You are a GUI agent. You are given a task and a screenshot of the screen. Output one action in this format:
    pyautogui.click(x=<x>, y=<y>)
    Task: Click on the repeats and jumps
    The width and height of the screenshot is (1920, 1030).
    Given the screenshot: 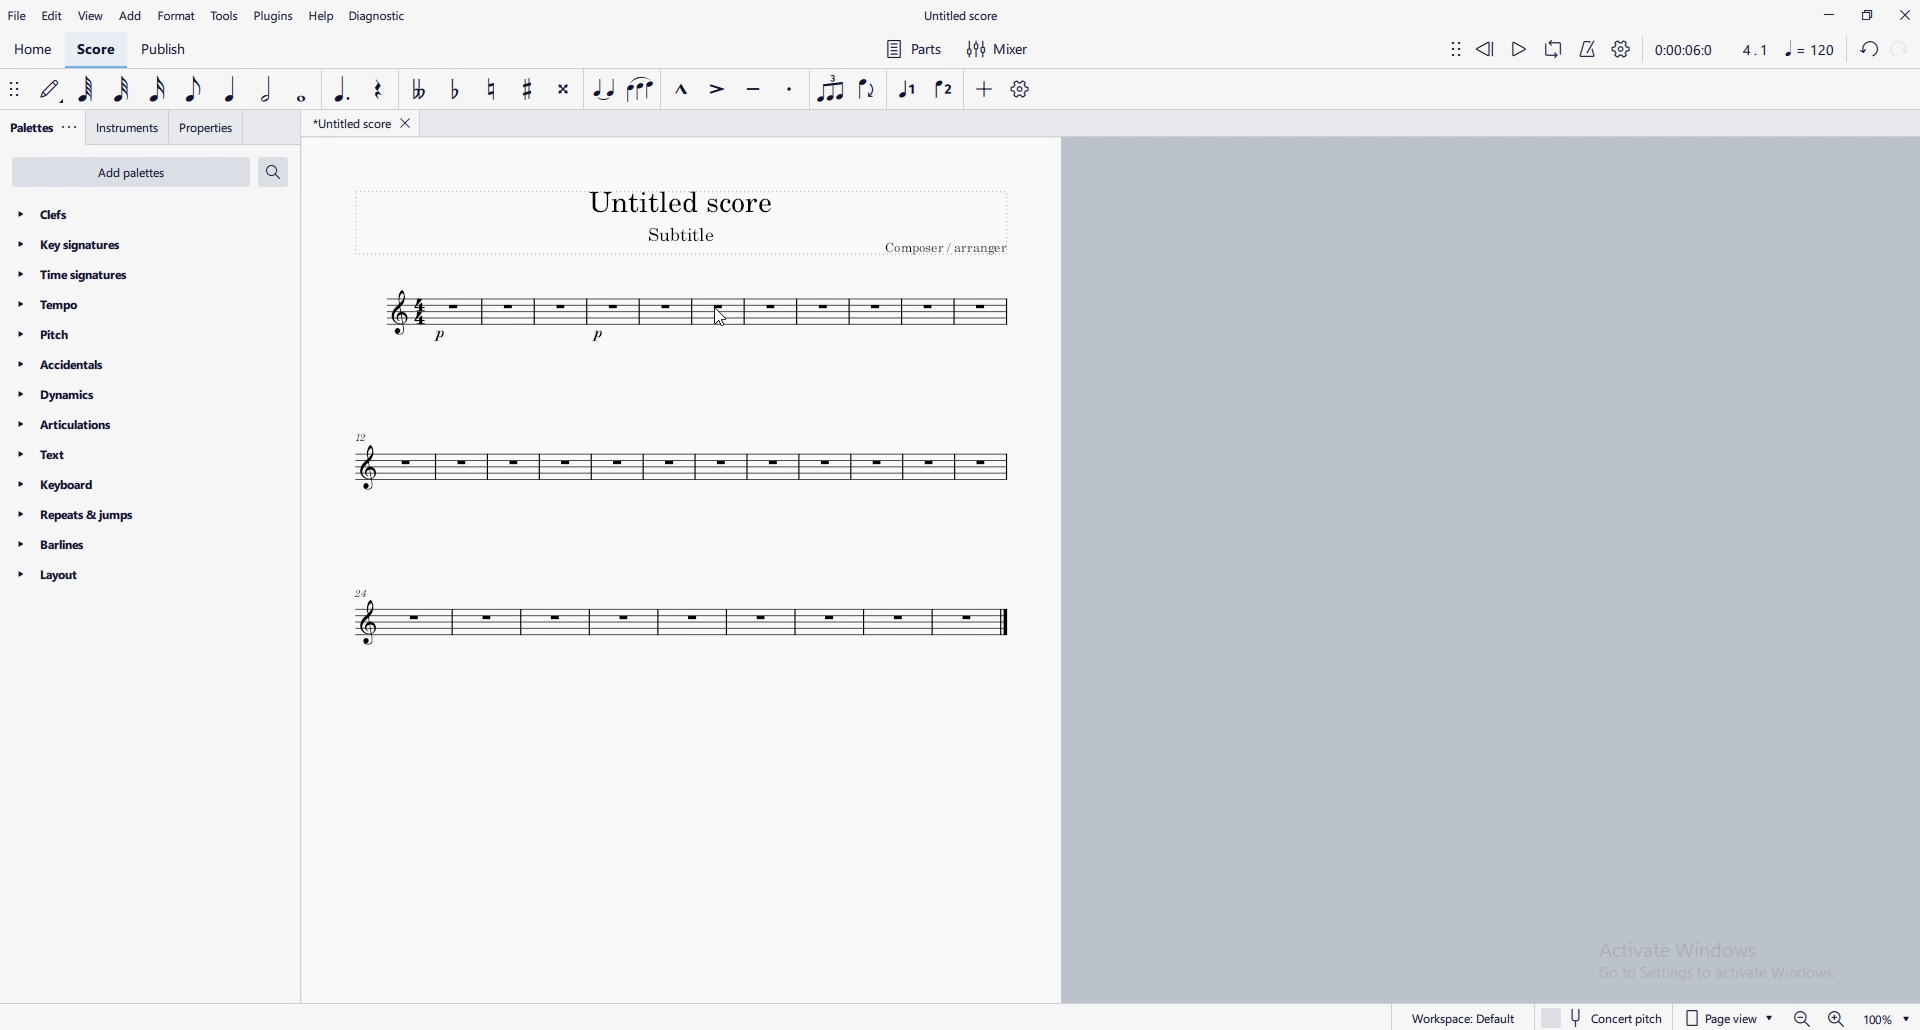 What is the action you would take?
    pyautogui.click(x=125, y=515)
    